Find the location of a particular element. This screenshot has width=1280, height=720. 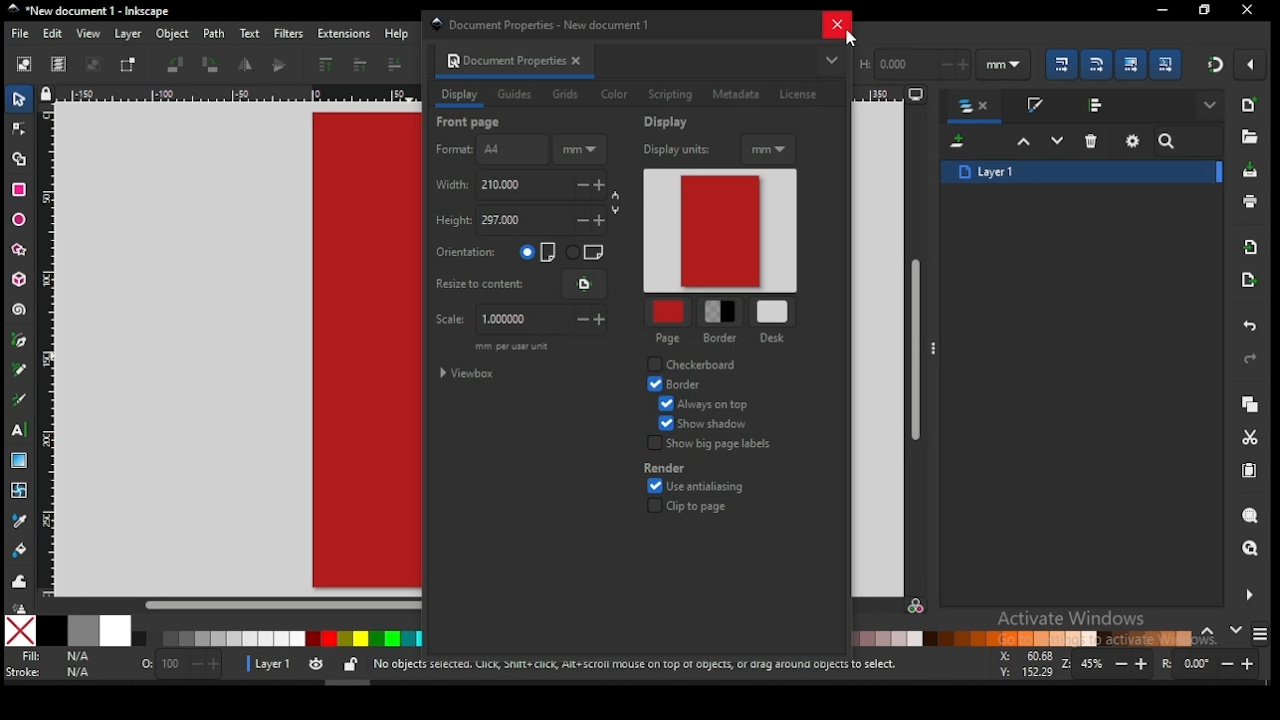

save is located at coordinates (1248, 171).